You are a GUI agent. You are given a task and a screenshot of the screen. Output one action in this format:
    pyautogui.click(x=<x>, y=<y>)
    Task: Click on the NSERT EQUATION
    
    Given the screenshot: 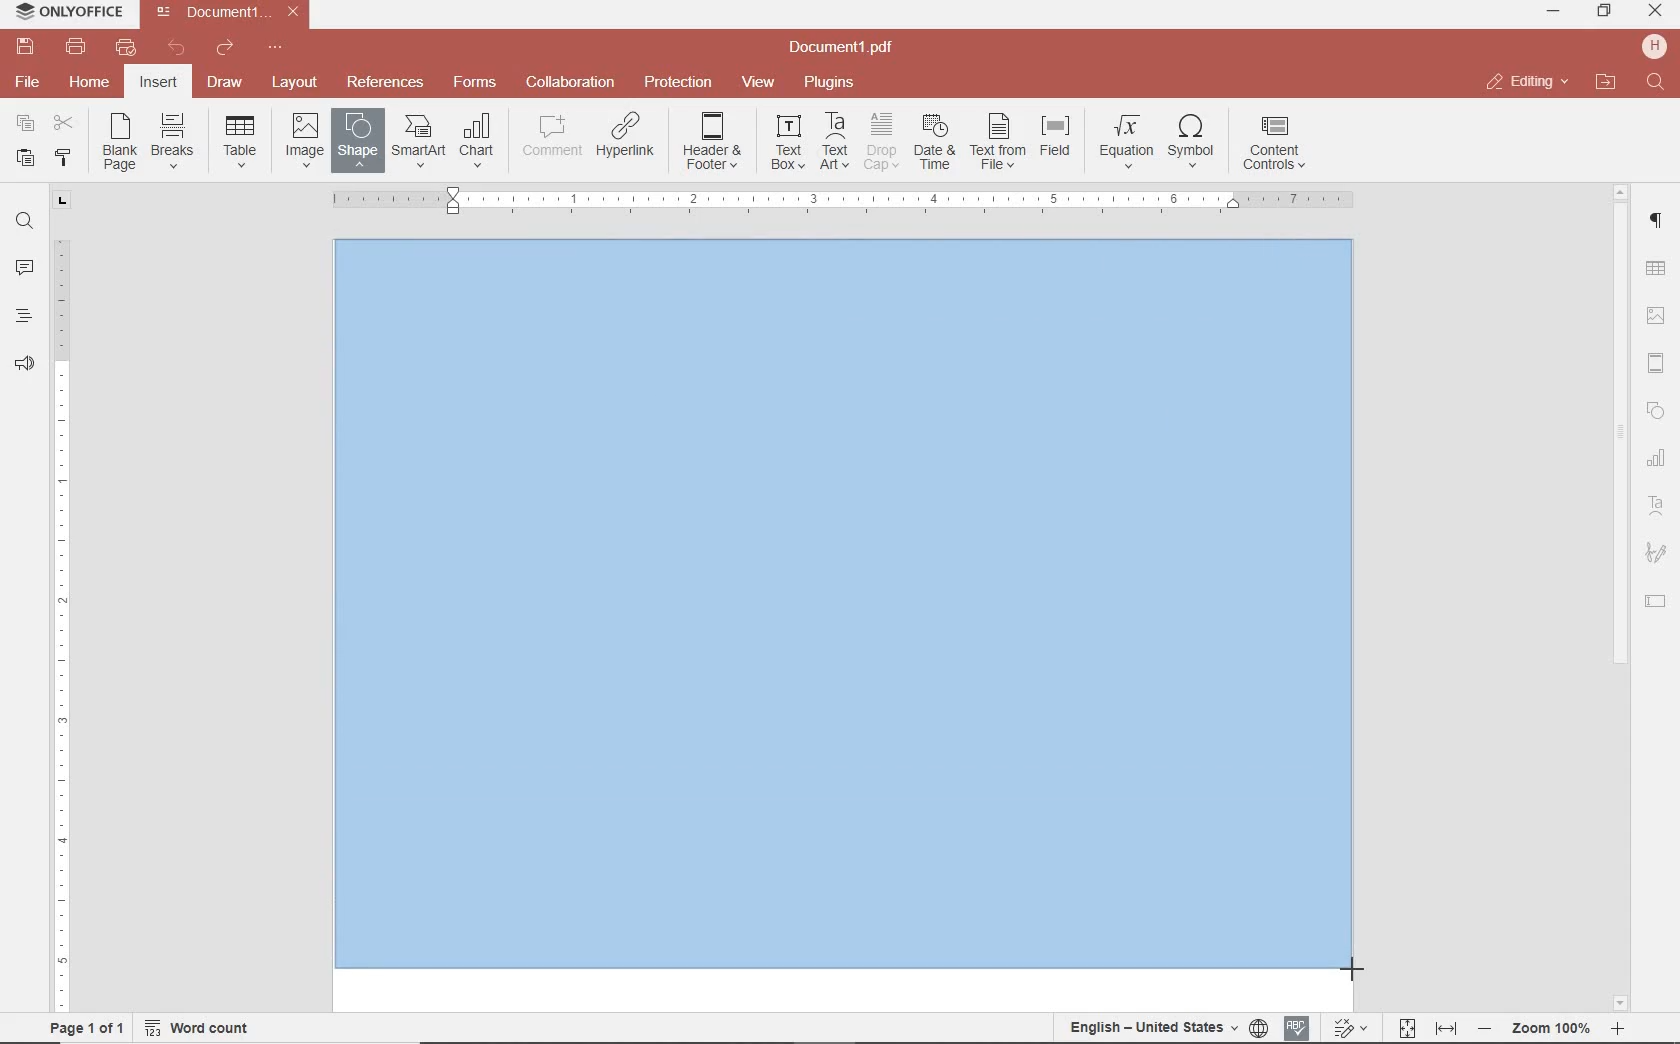 What is the action you would take?
    pyautogui.click(x=1124, y=140)
    